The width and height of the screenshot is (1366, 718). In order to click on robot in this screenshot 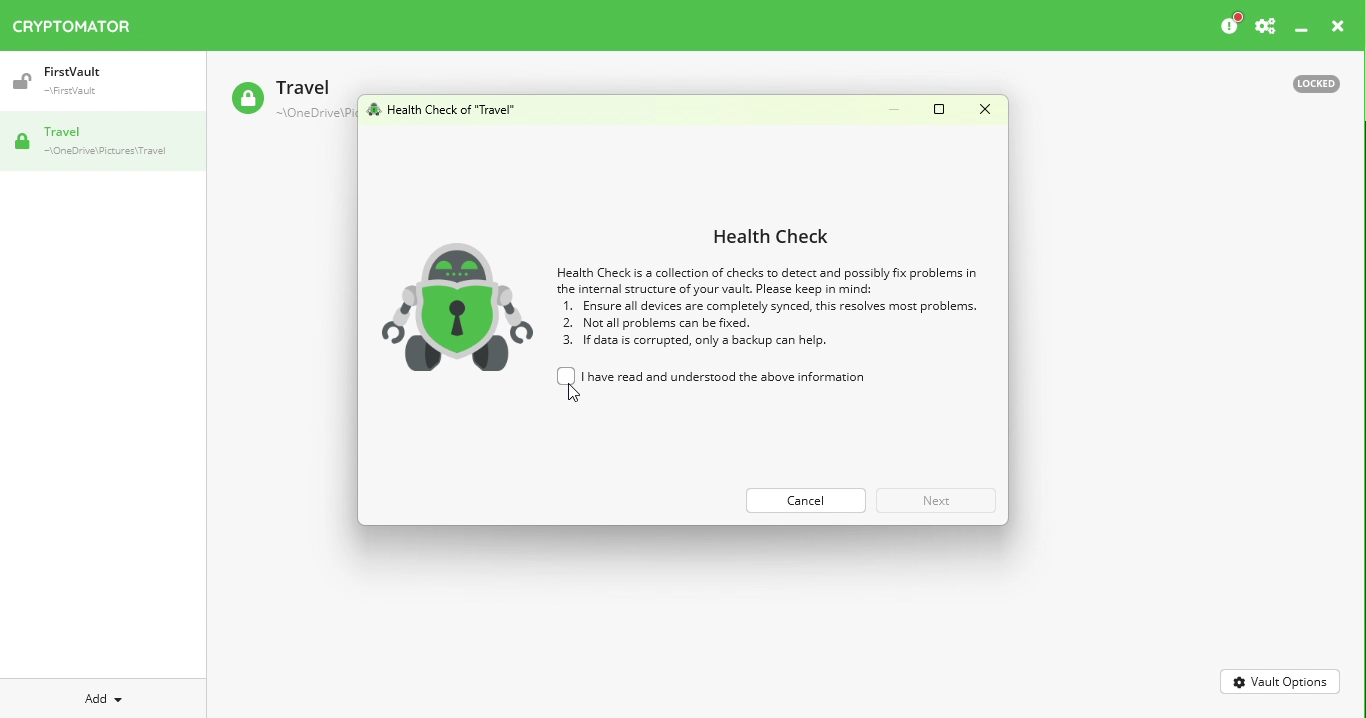, I will do `click(446, 297)`.